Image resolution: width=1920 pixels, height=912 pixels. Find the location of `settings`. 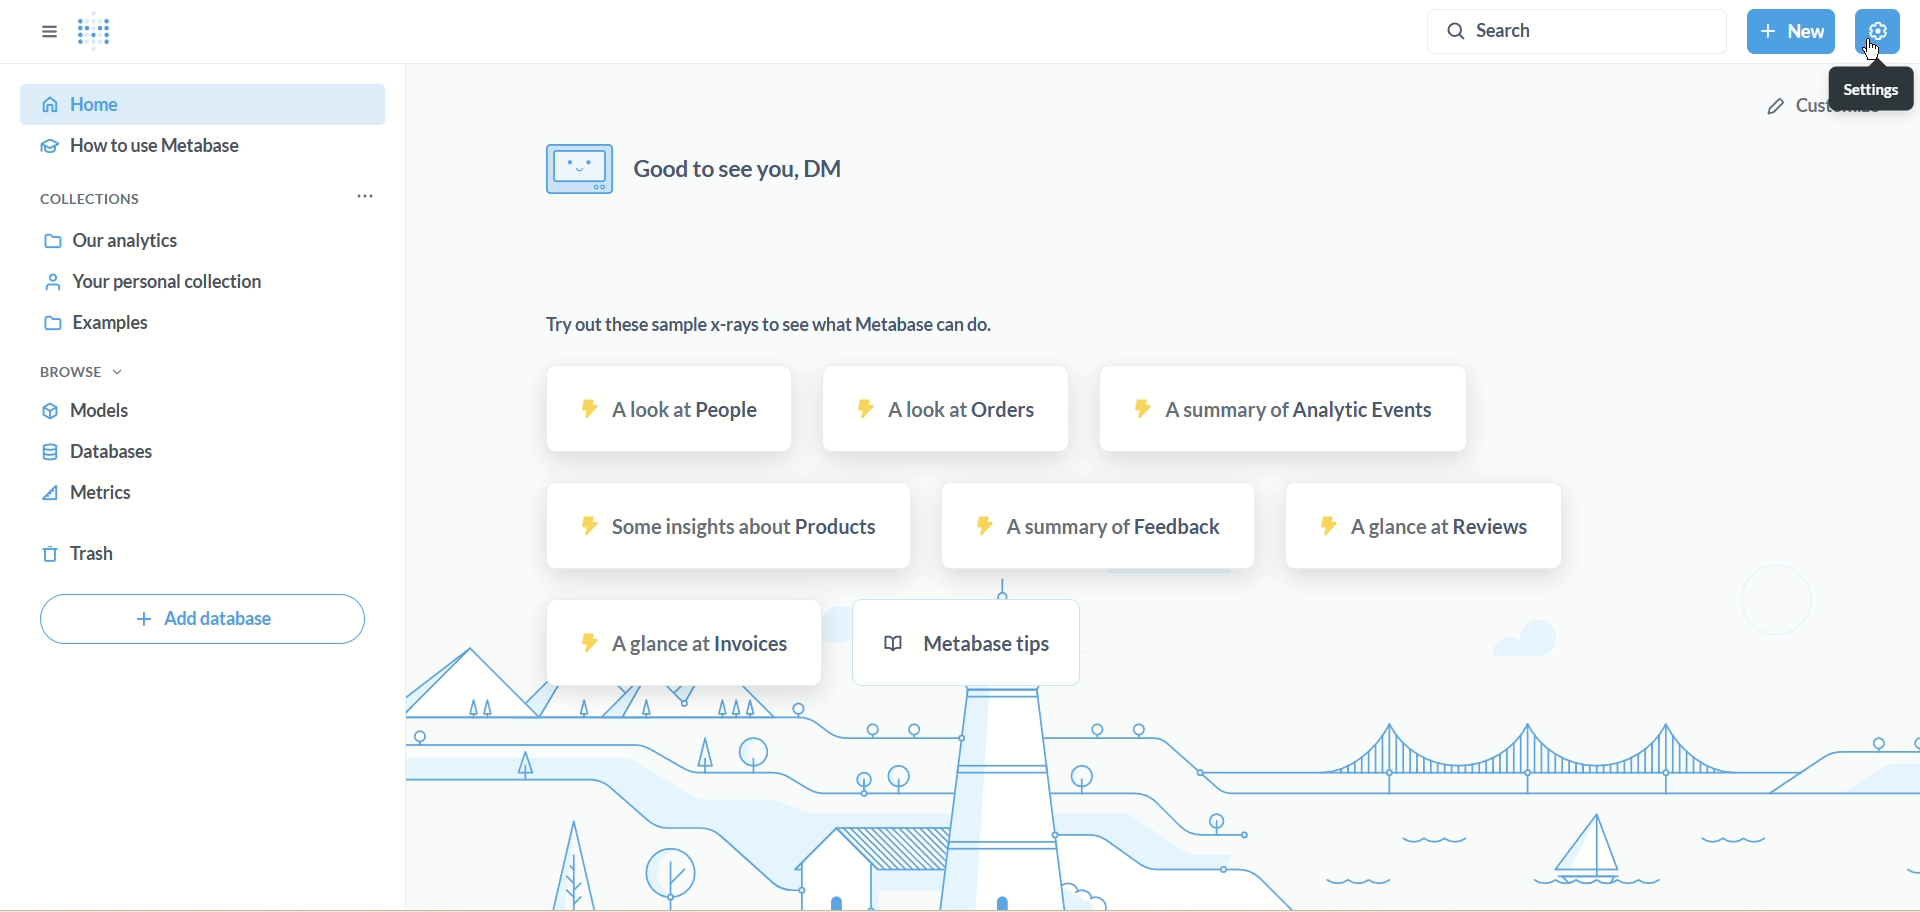

settings is located at coordinates (1870, 88).